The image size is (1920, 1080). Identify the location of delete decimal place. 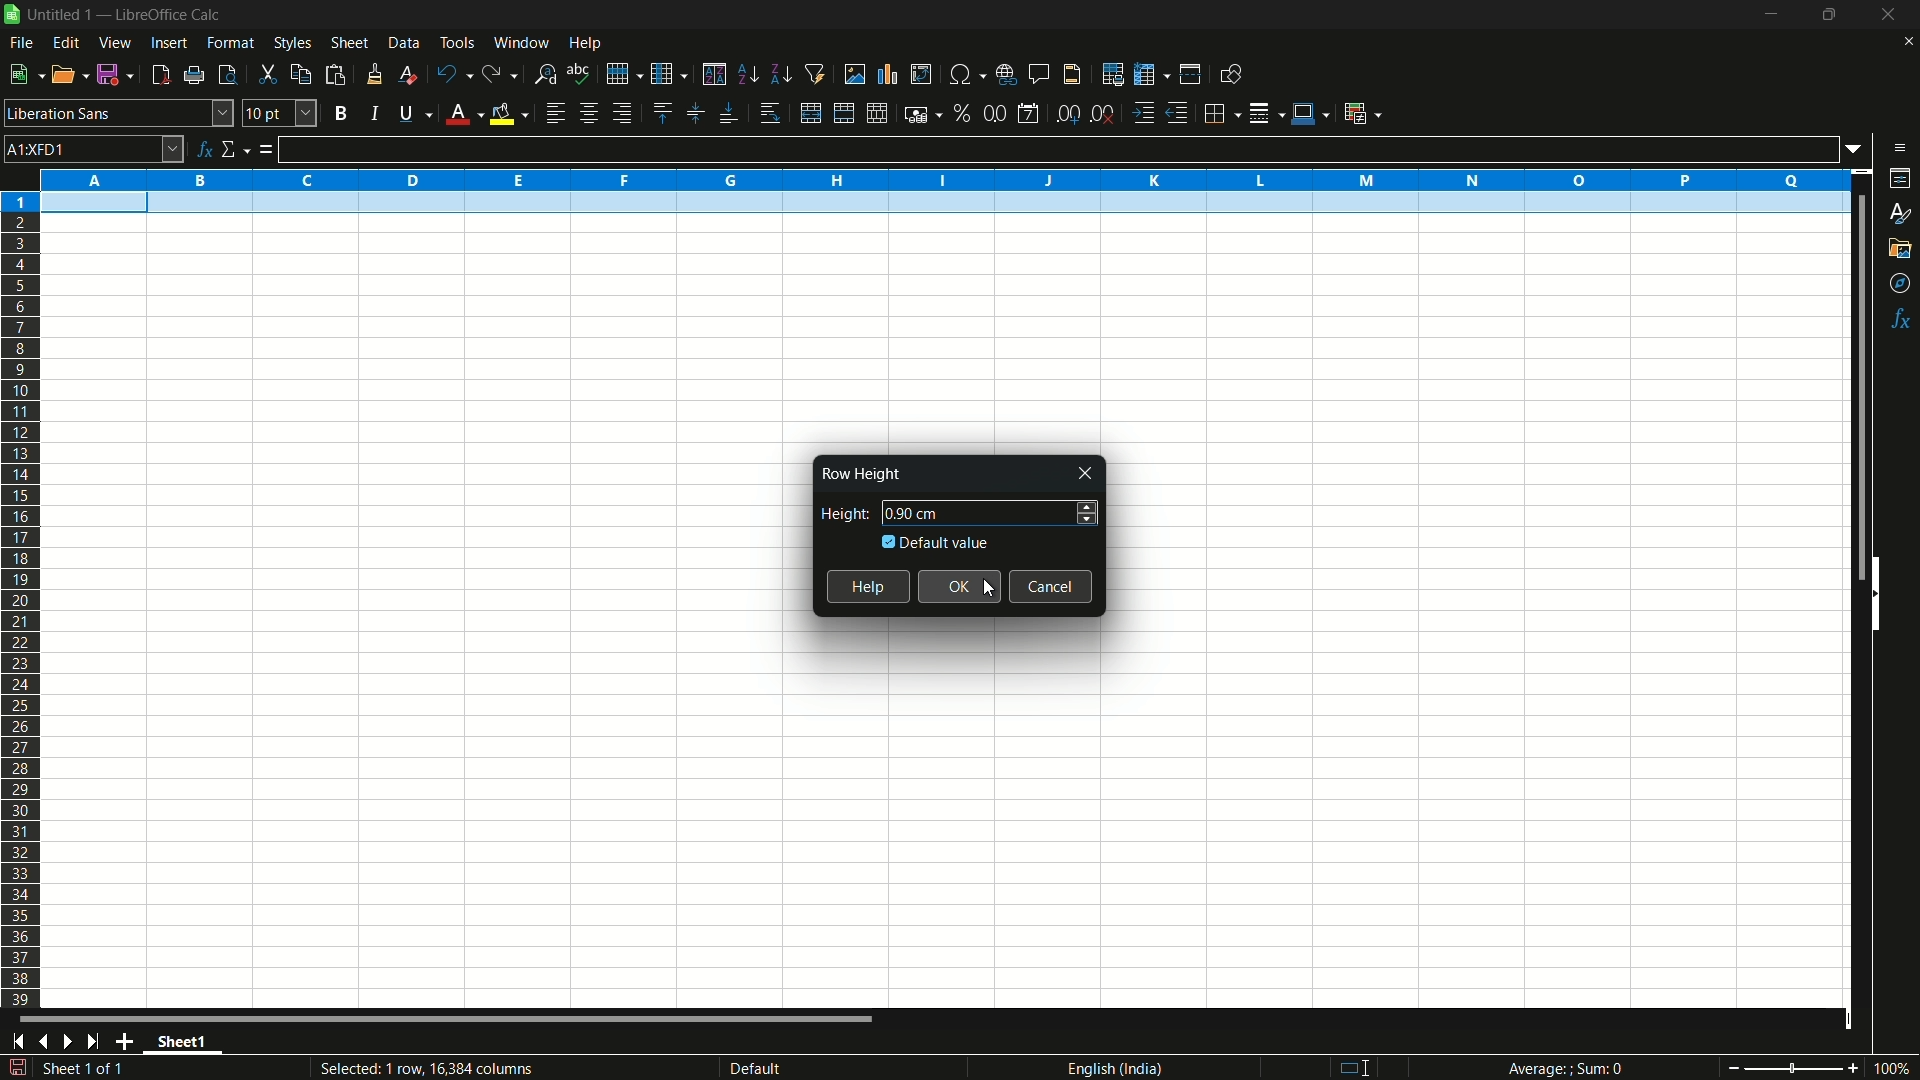
(1104, 114).